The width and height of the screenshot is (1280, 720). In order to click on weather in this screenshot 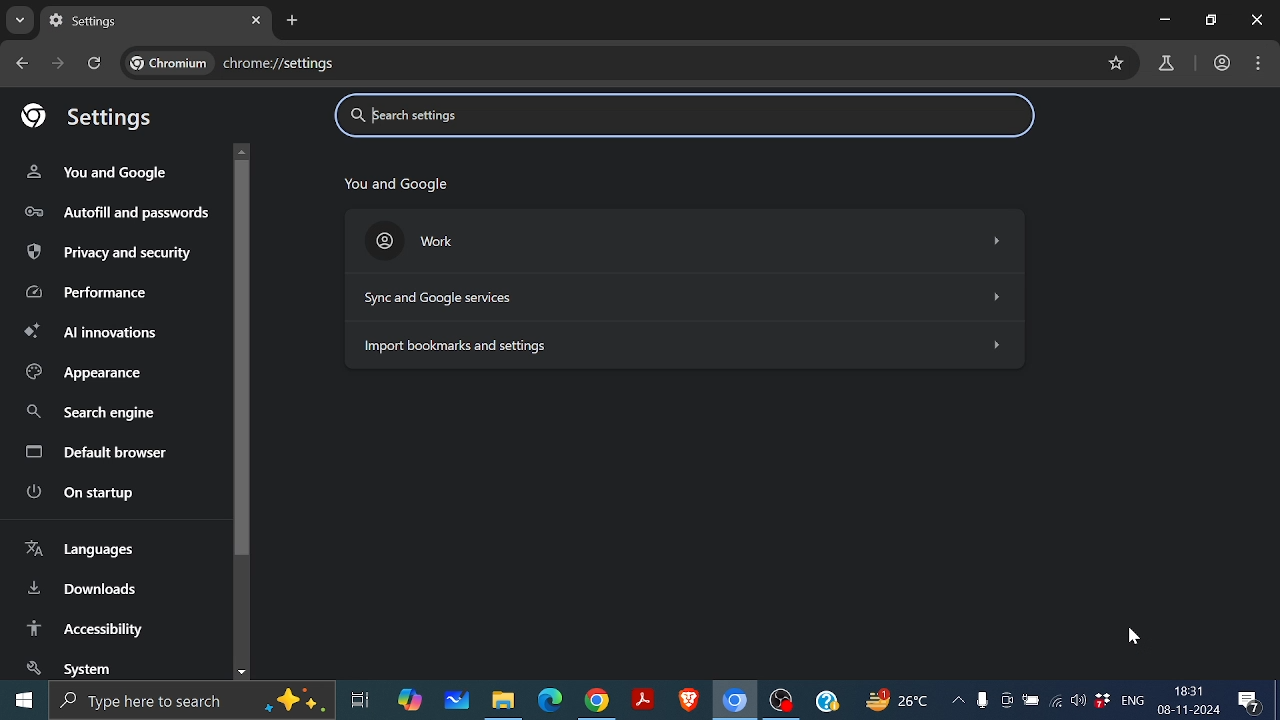, I will do `click(899, 703)`.